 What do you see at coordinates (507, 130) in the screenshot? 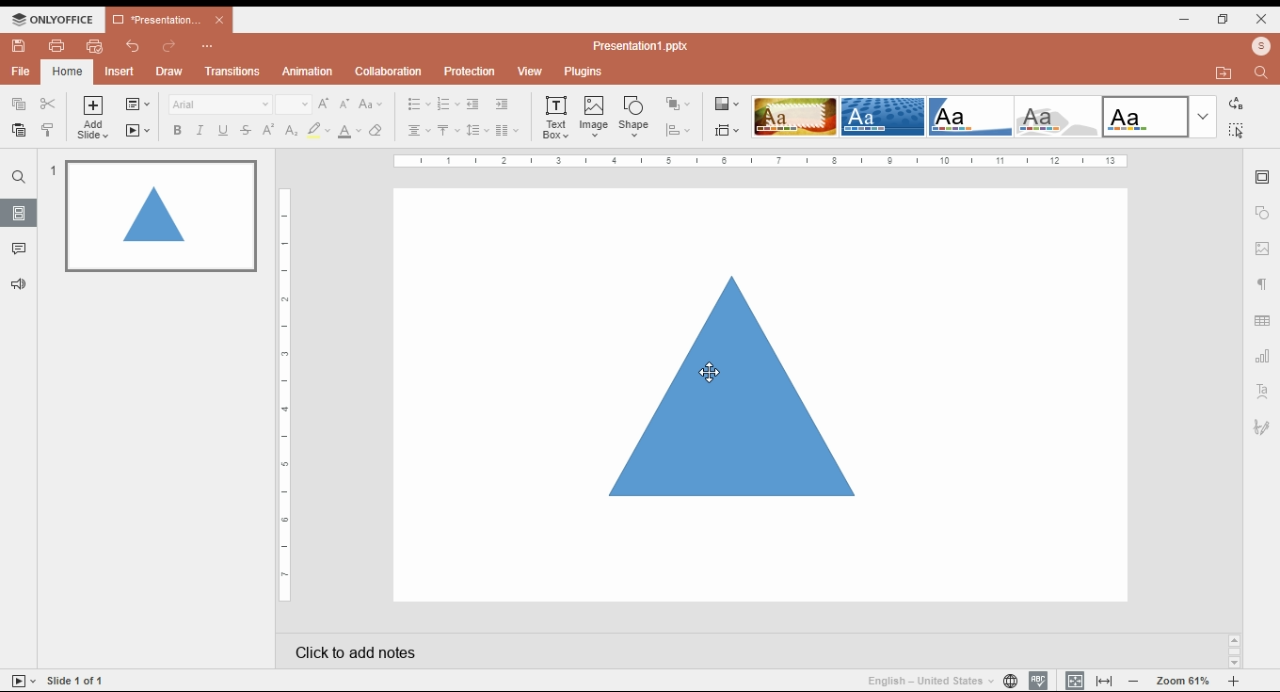
I see `insert columns` at bounding box center [507, 130].